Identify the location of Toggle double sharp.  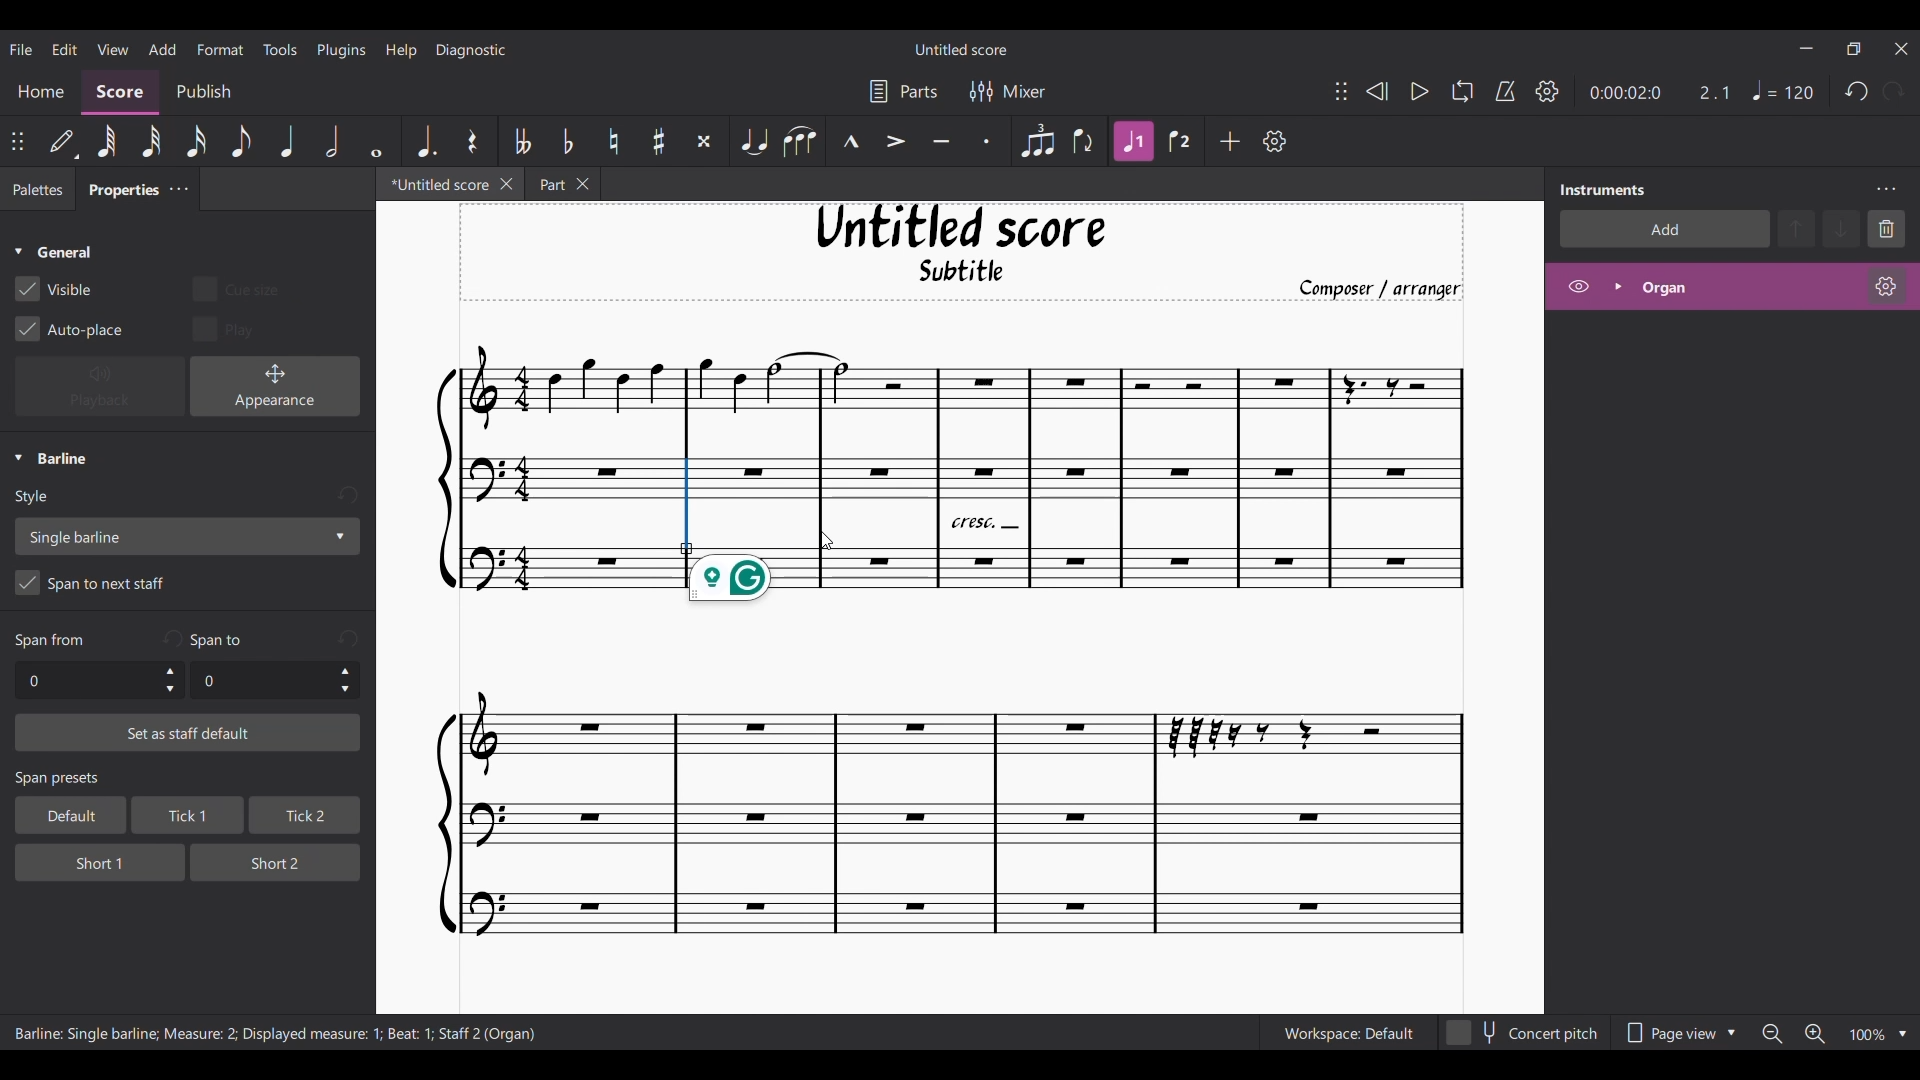
(704, 142).